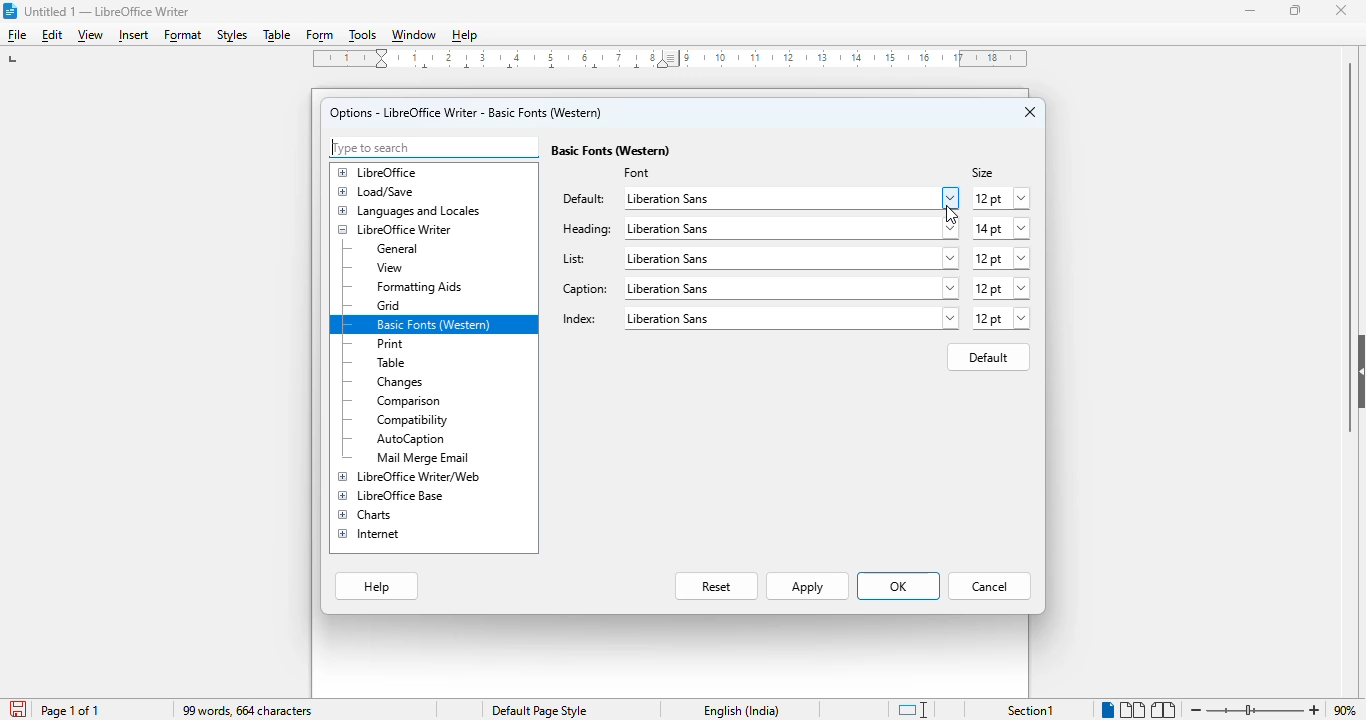  What do you see at coordinates (413, 421) in the screenshot?
I see `compatibility` at bounding box center [413, 421].